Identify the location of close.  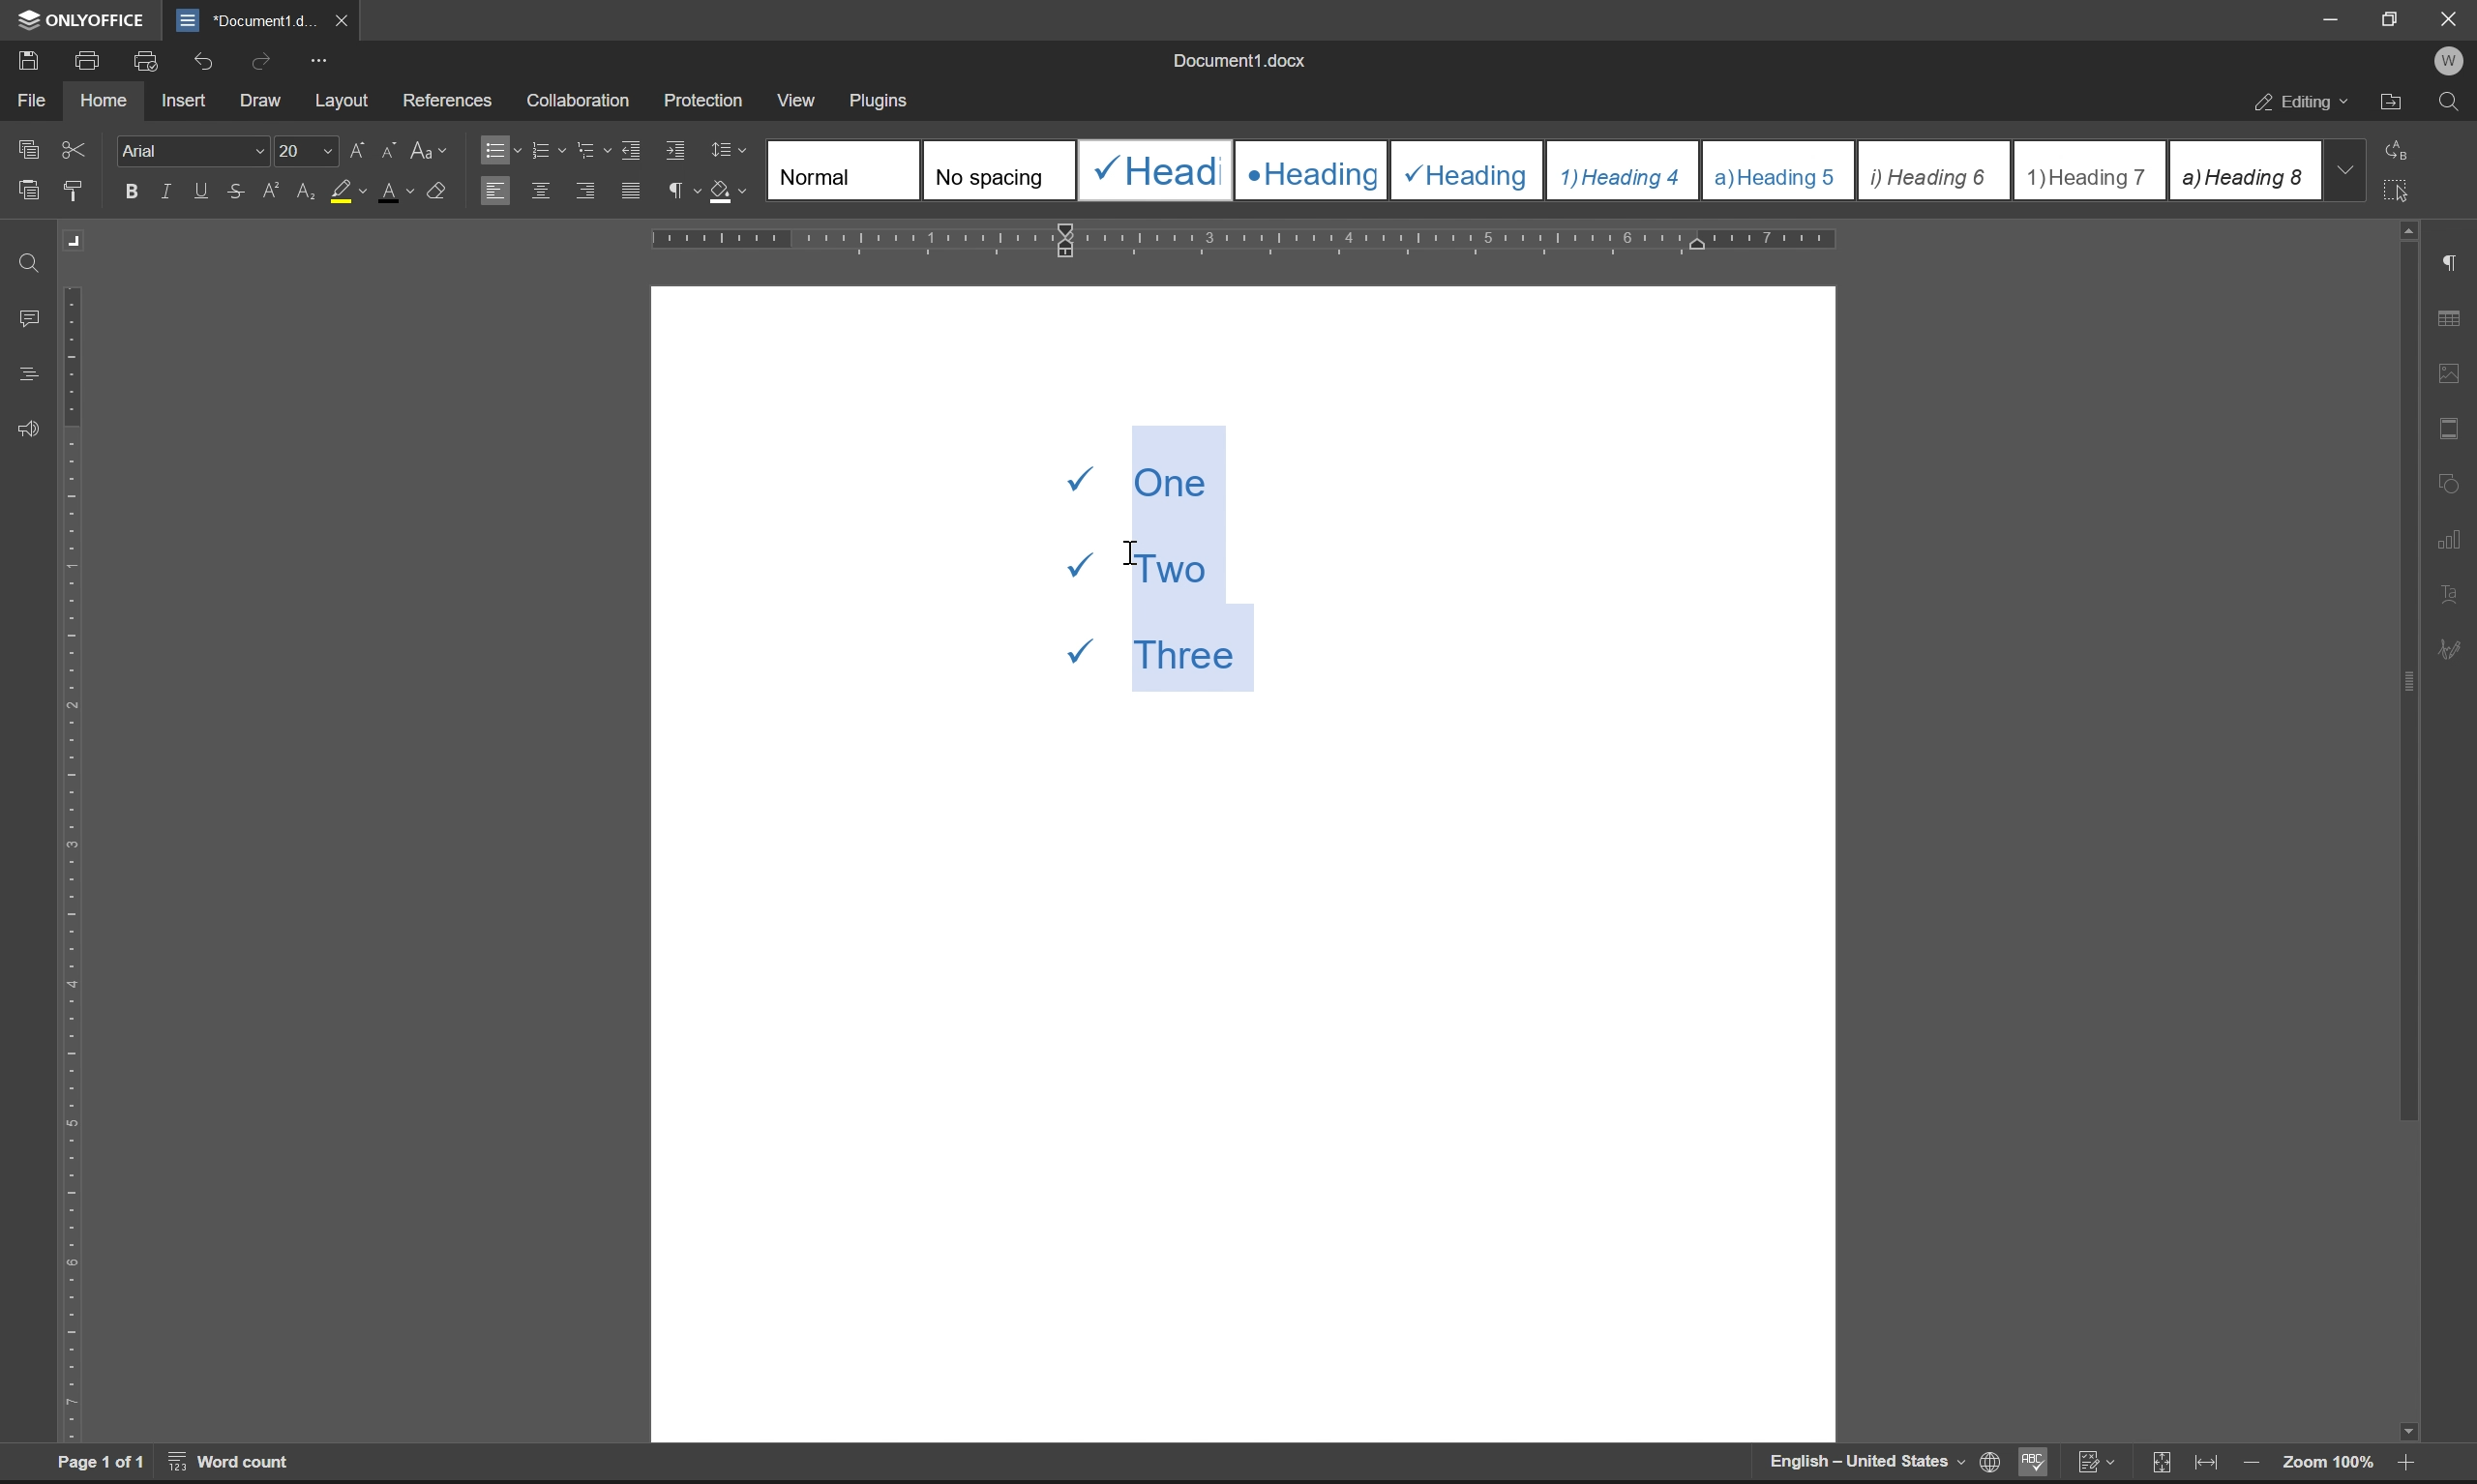
(339, 19).